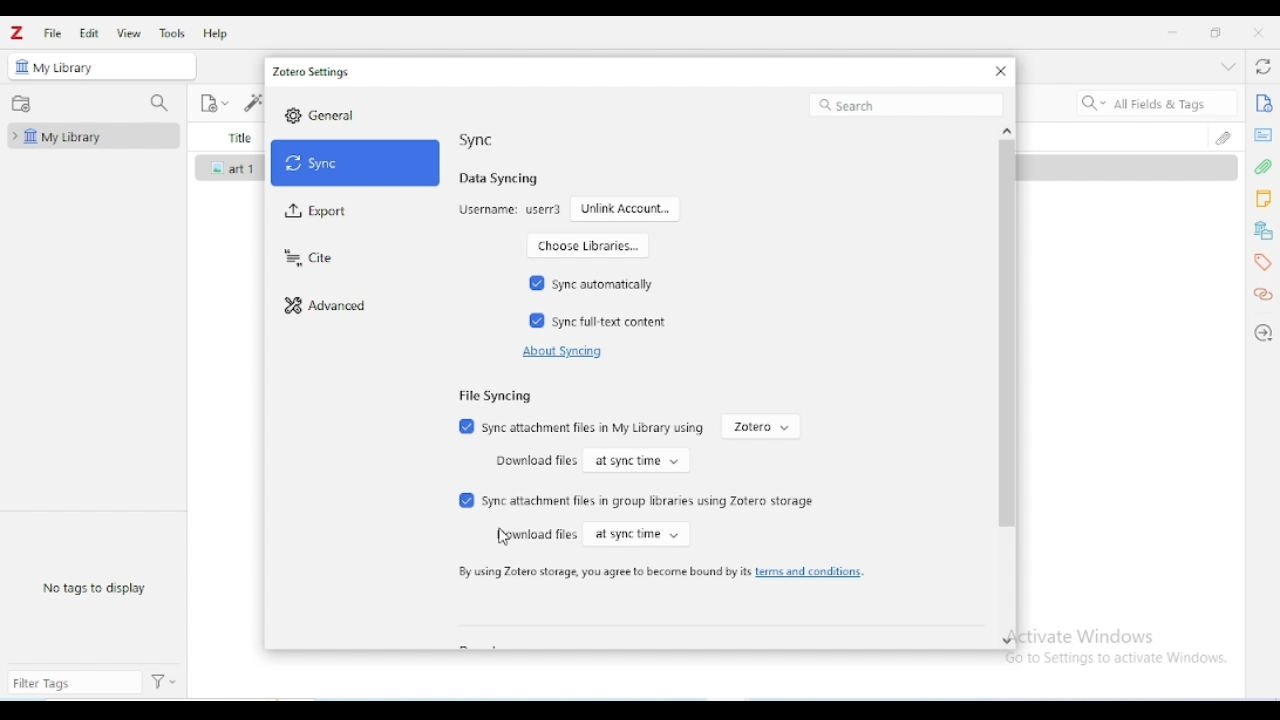 The height and width of the screenshot is (720, 1280). What do you see at coordinates (215, 33) in the screenshot?
I see `help` at bounding box center [215, 33].